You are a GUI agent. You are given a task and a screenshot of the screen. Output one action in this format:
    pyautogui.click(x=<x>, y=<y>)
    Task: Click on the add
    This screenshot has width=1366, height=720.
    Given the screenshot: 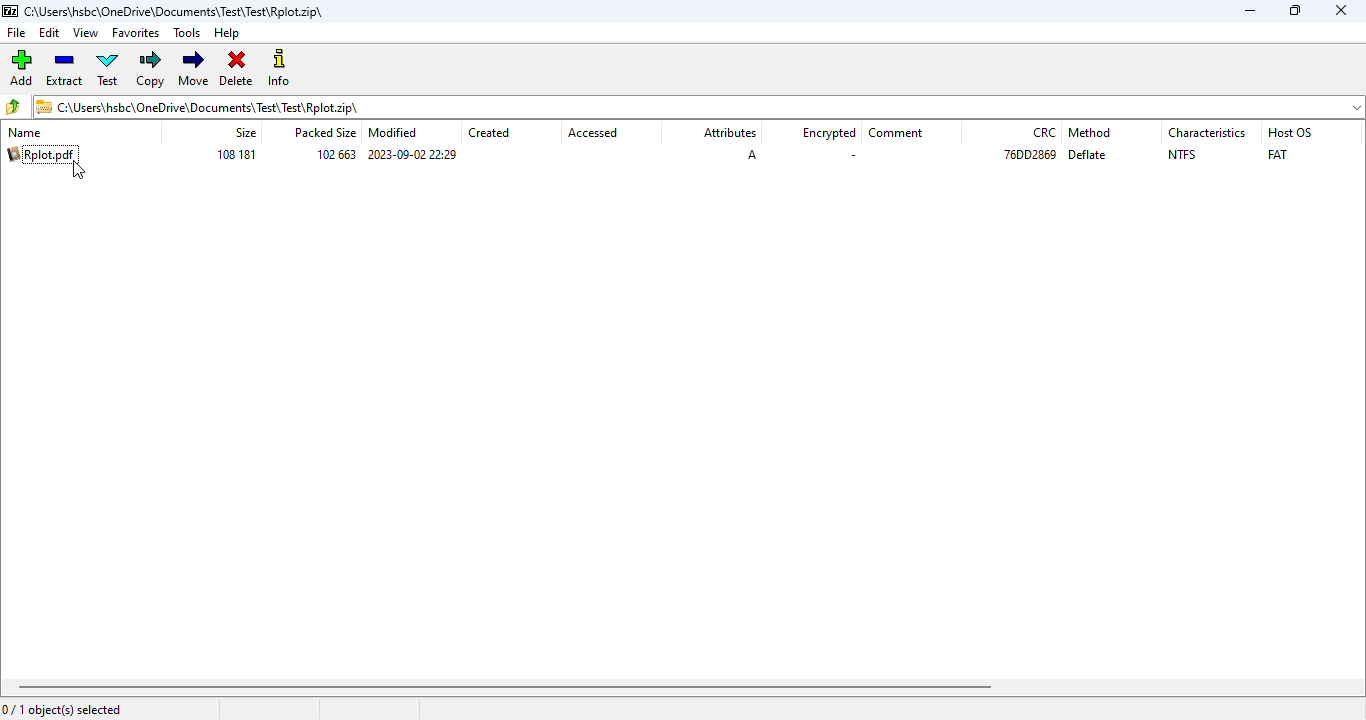 What is the action you would take?
    pyautogui.click(x=22, y=67)
    